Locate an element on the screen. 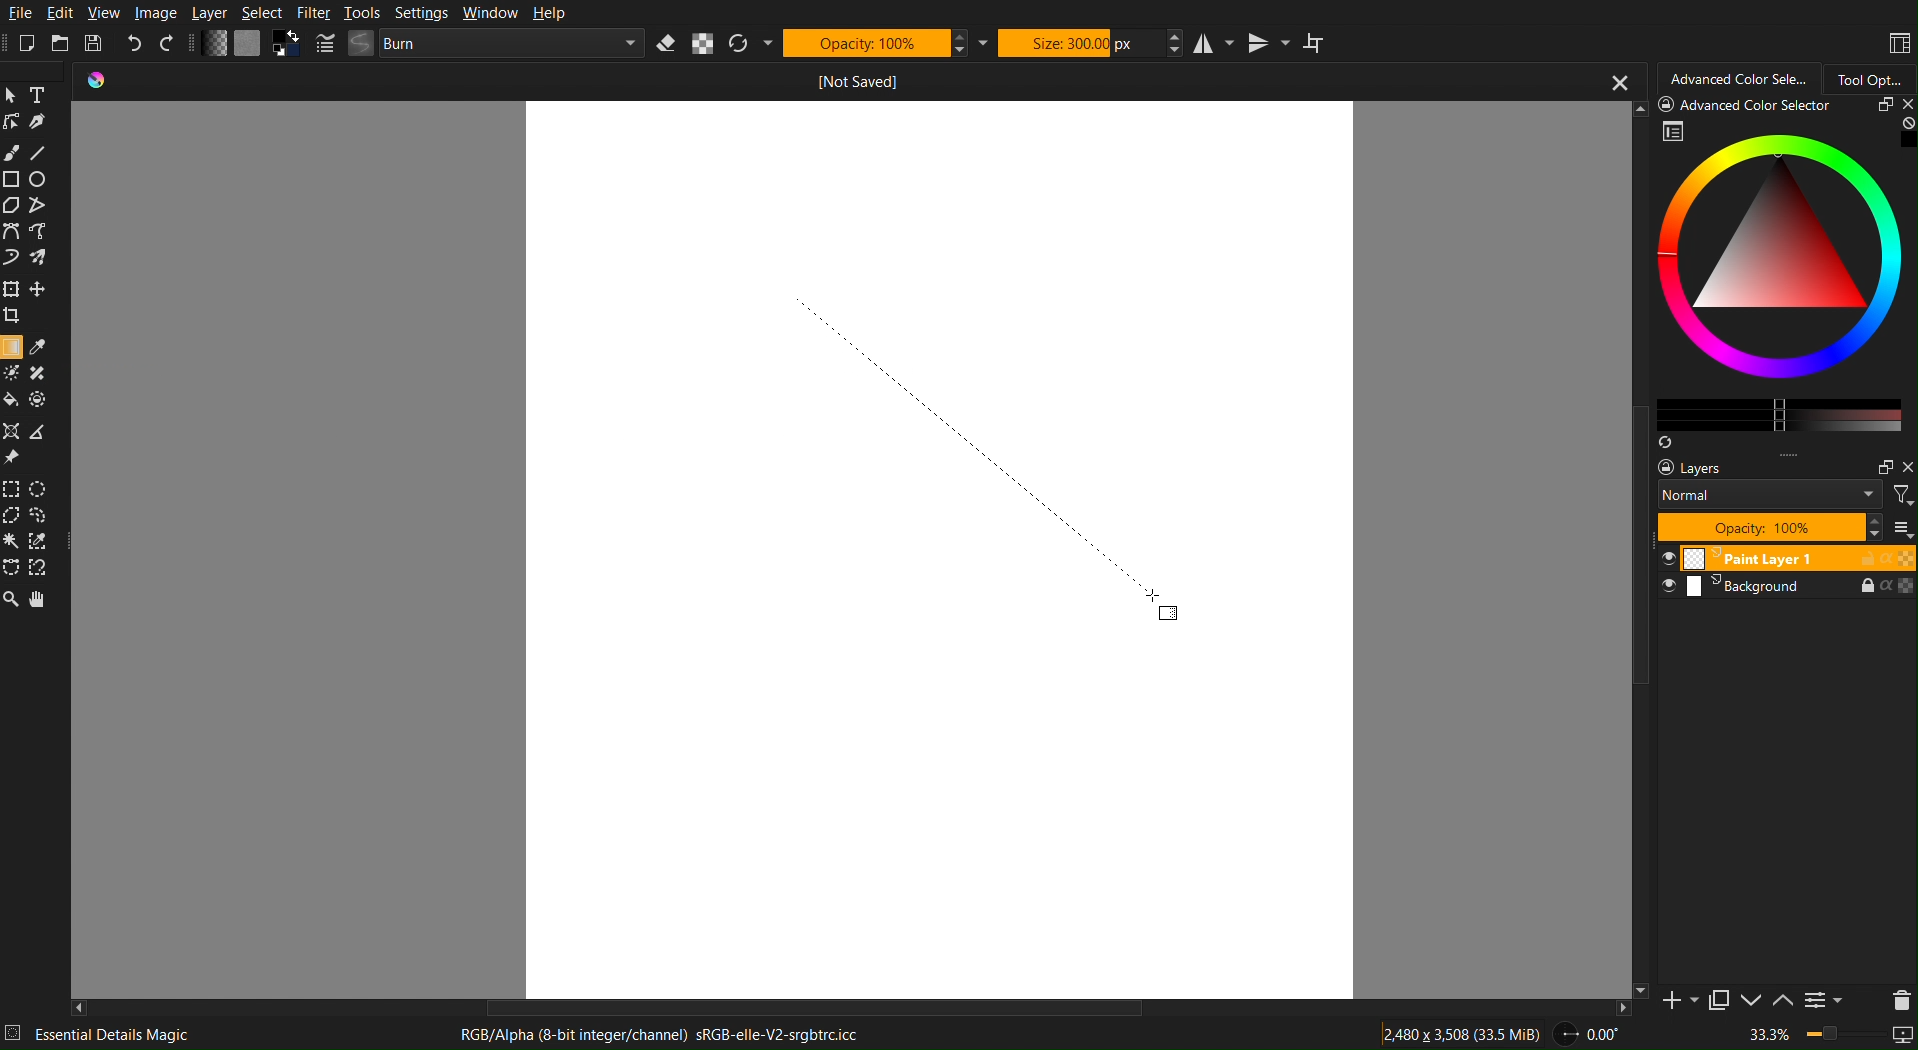  Brush is located at coordinates (12, 153).